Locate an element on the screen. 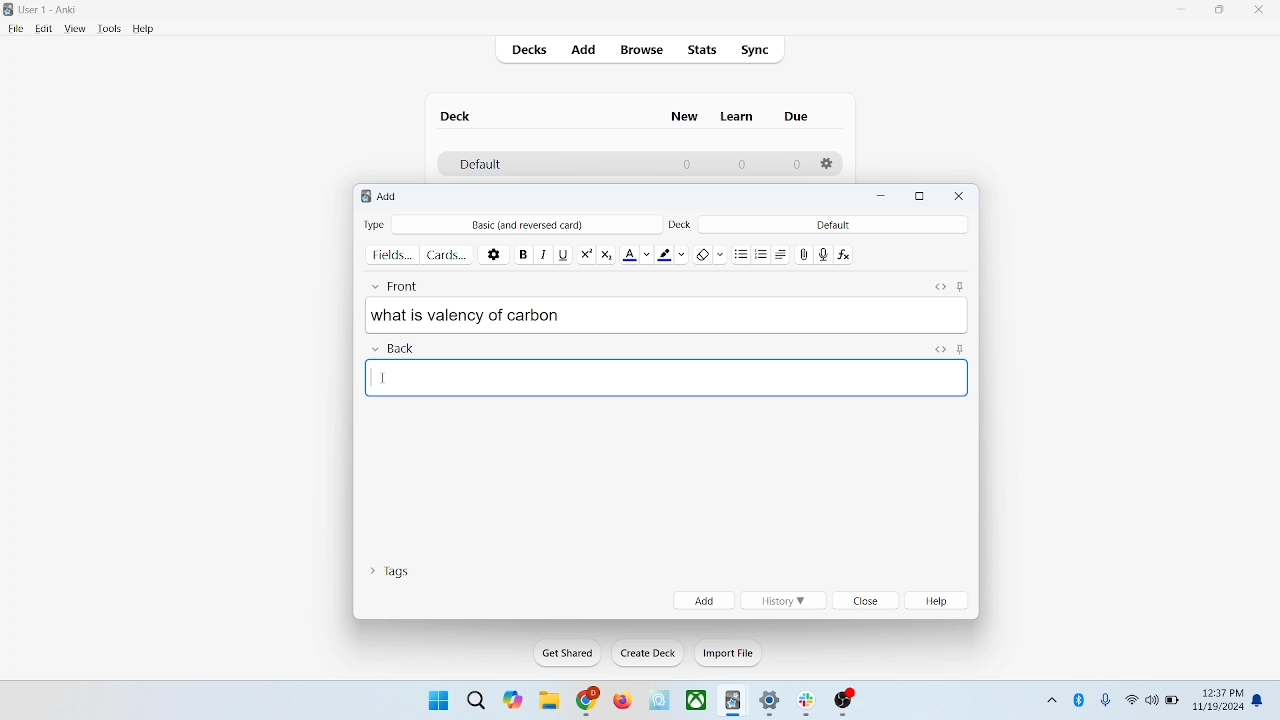 This screenshot has height=720, width=1280. decks is located at coordinates (532, 52).